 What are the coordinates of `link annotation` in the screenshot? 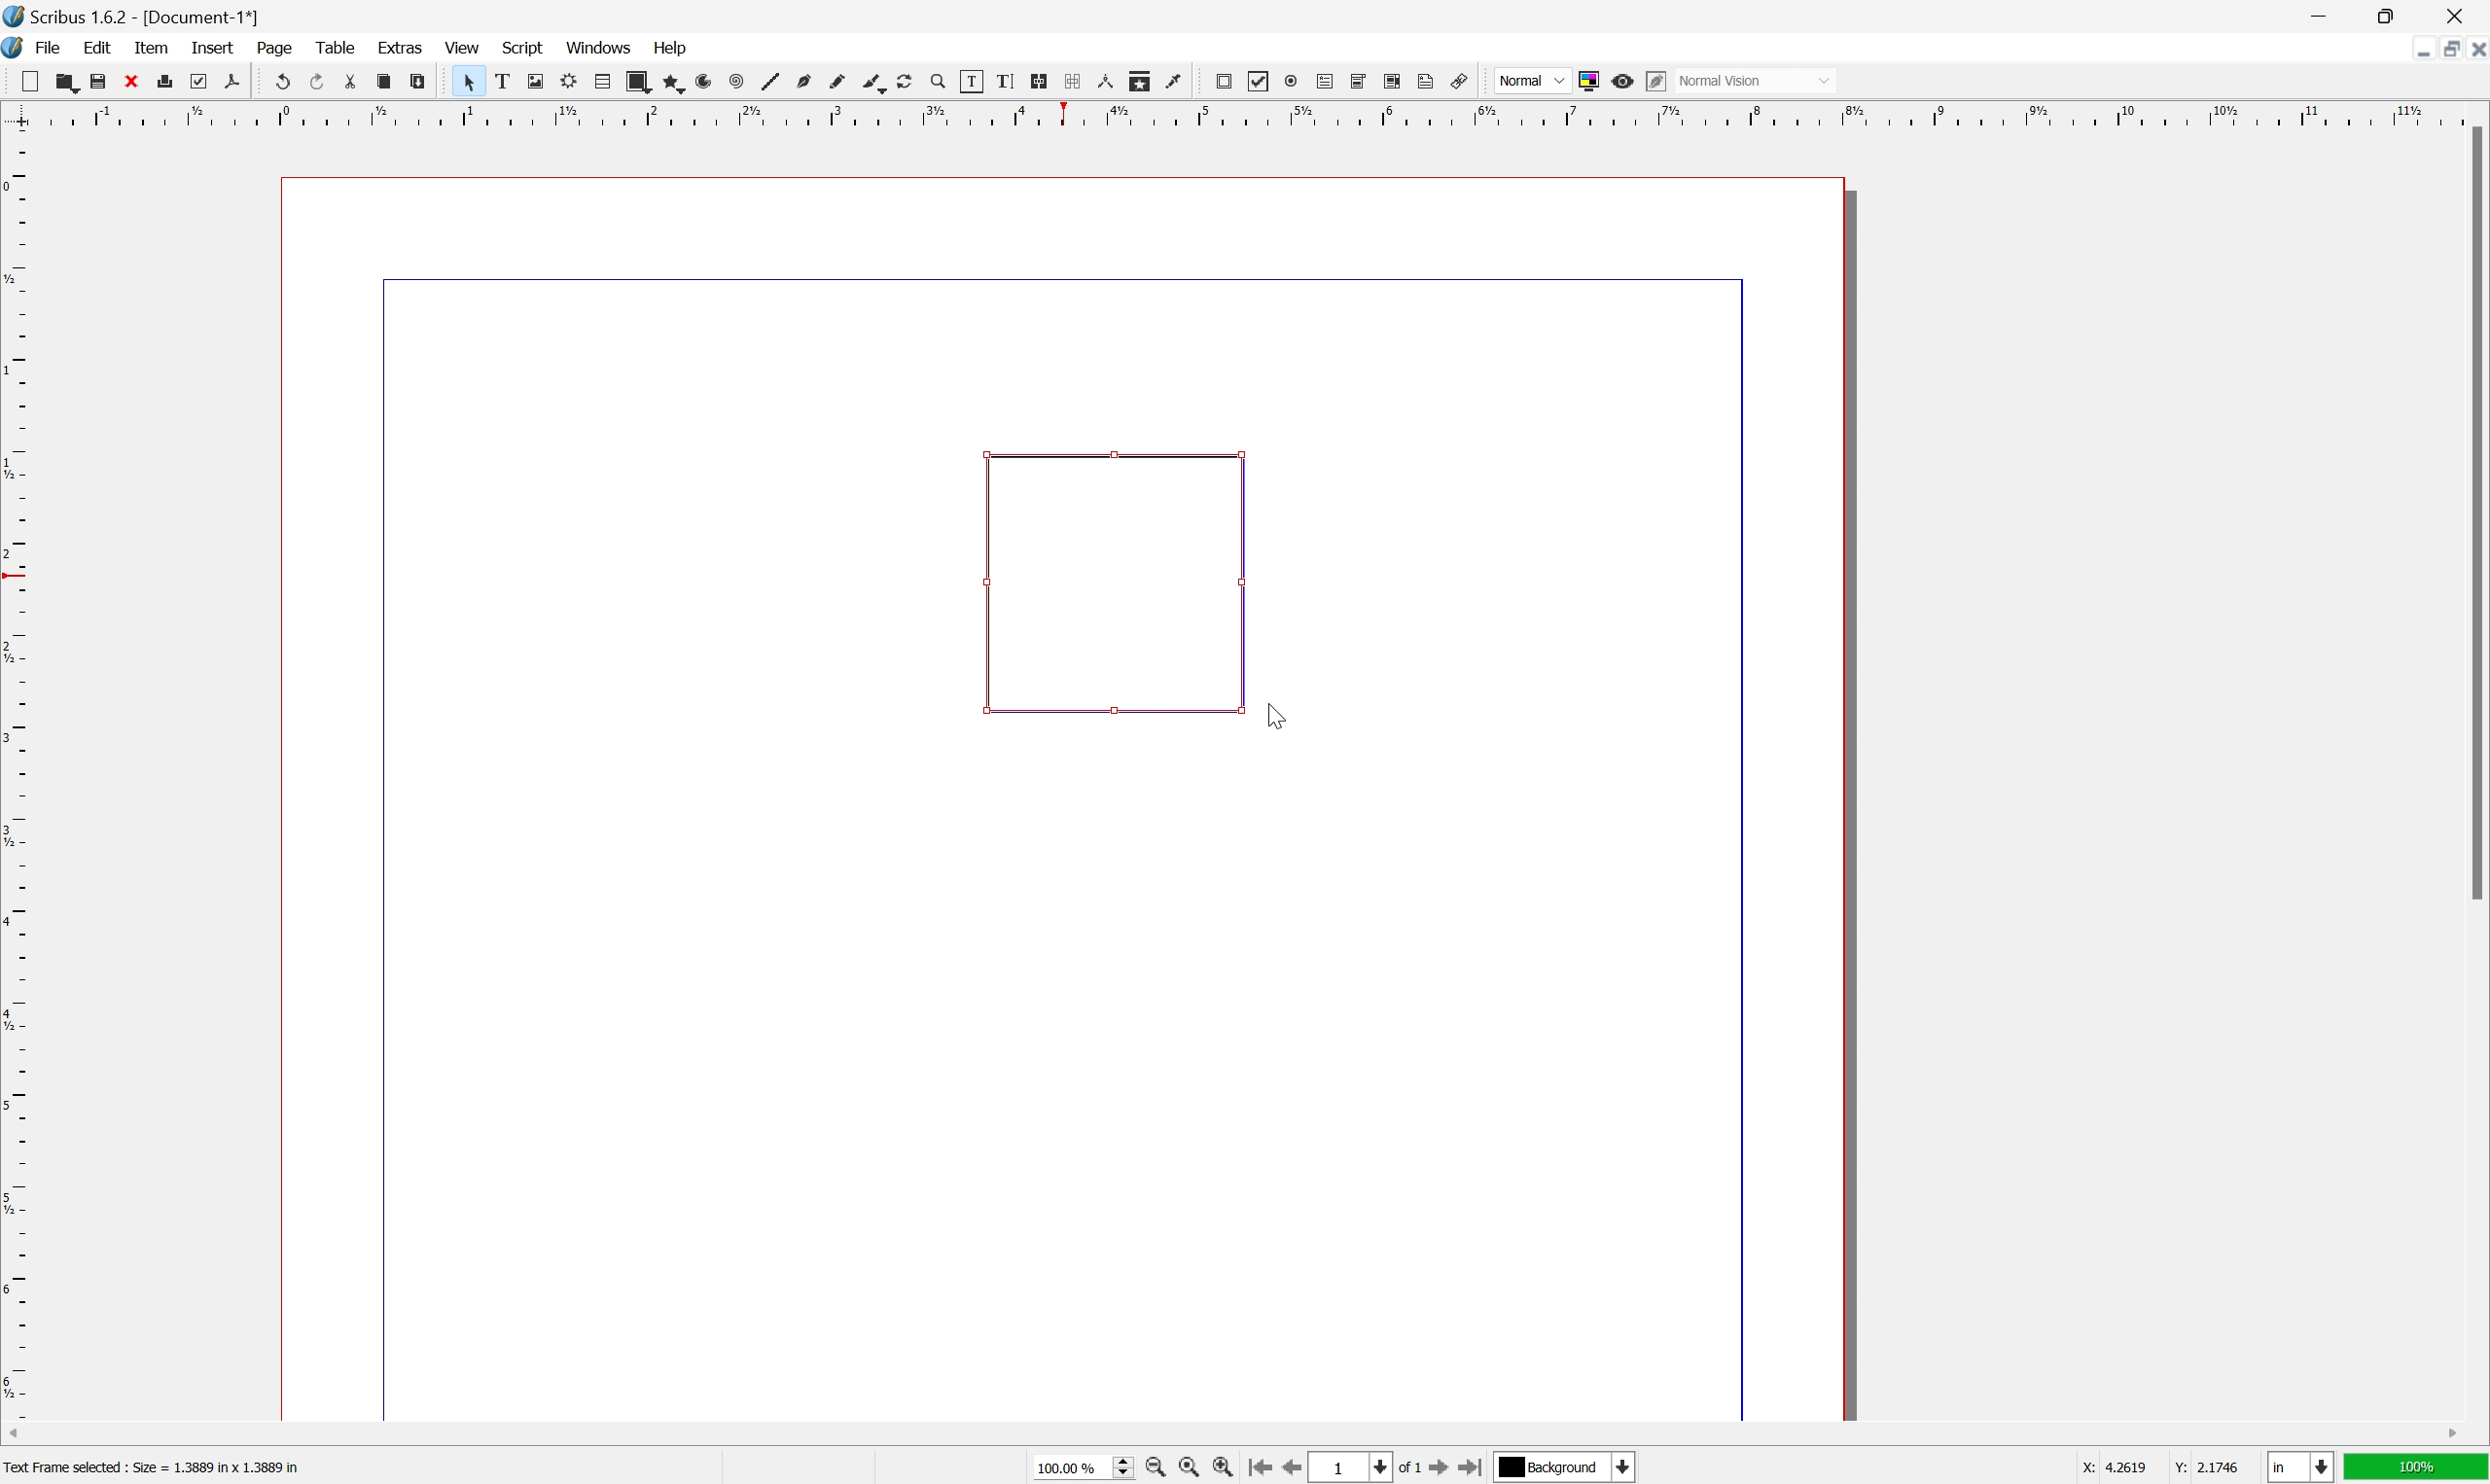 It's located at (1459, 81).